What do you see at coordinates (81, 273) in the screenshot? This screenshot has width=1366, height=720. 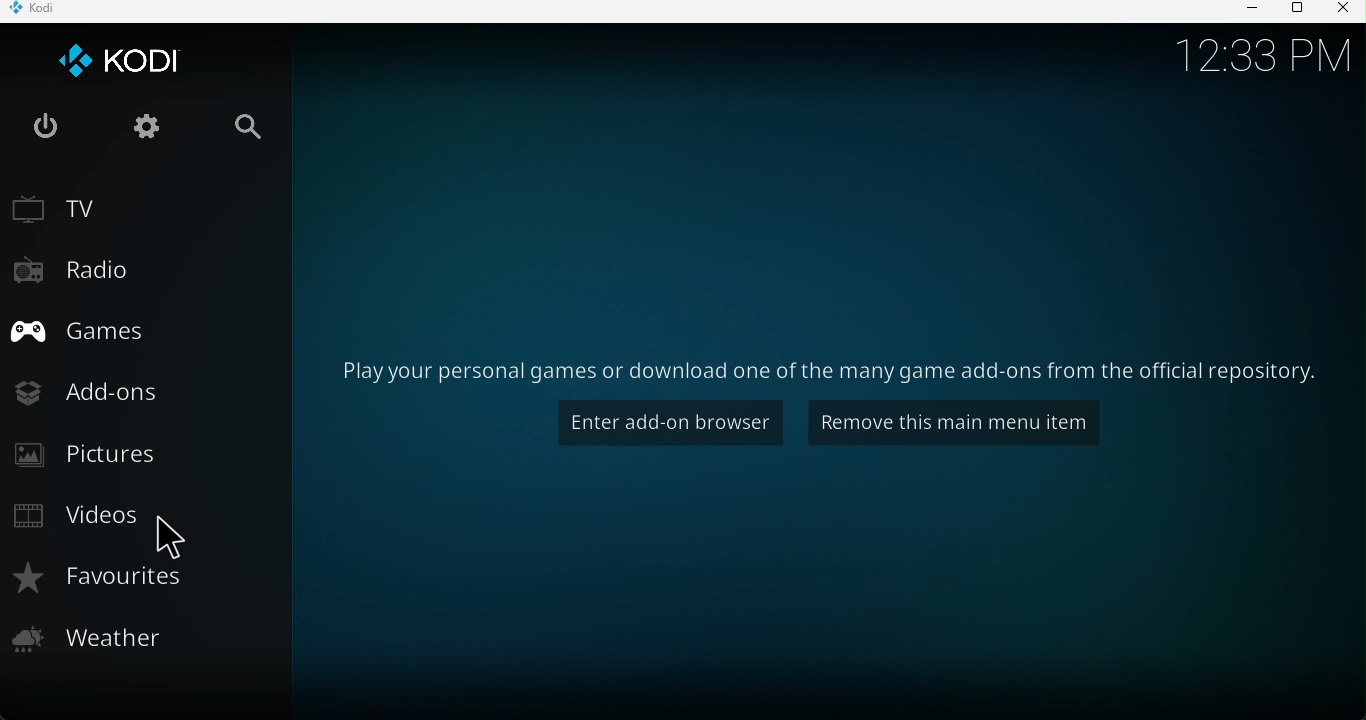 I see `Radio` at bounding box center [81, 273].